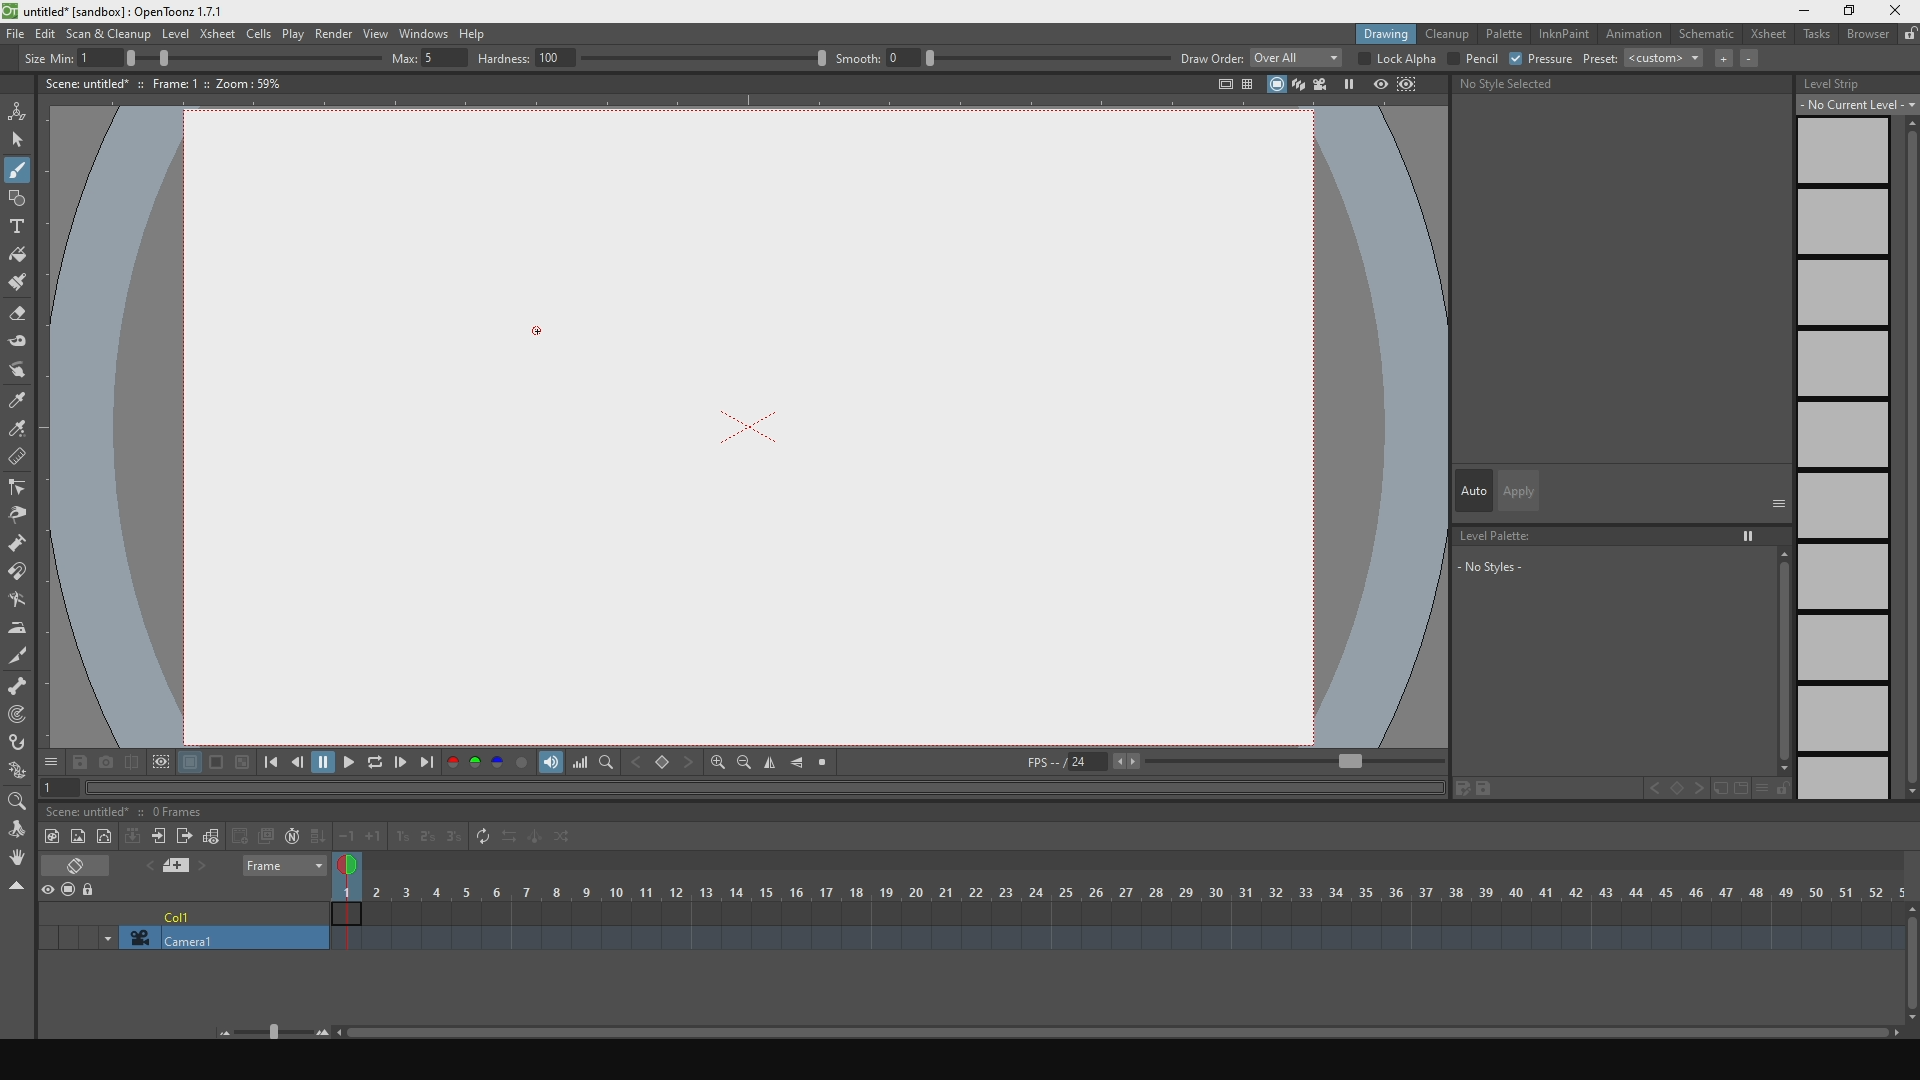  What do you see at coordinates (240, 765) in the screenshot?
I see `black and white background` at bounding box center [240, 765].